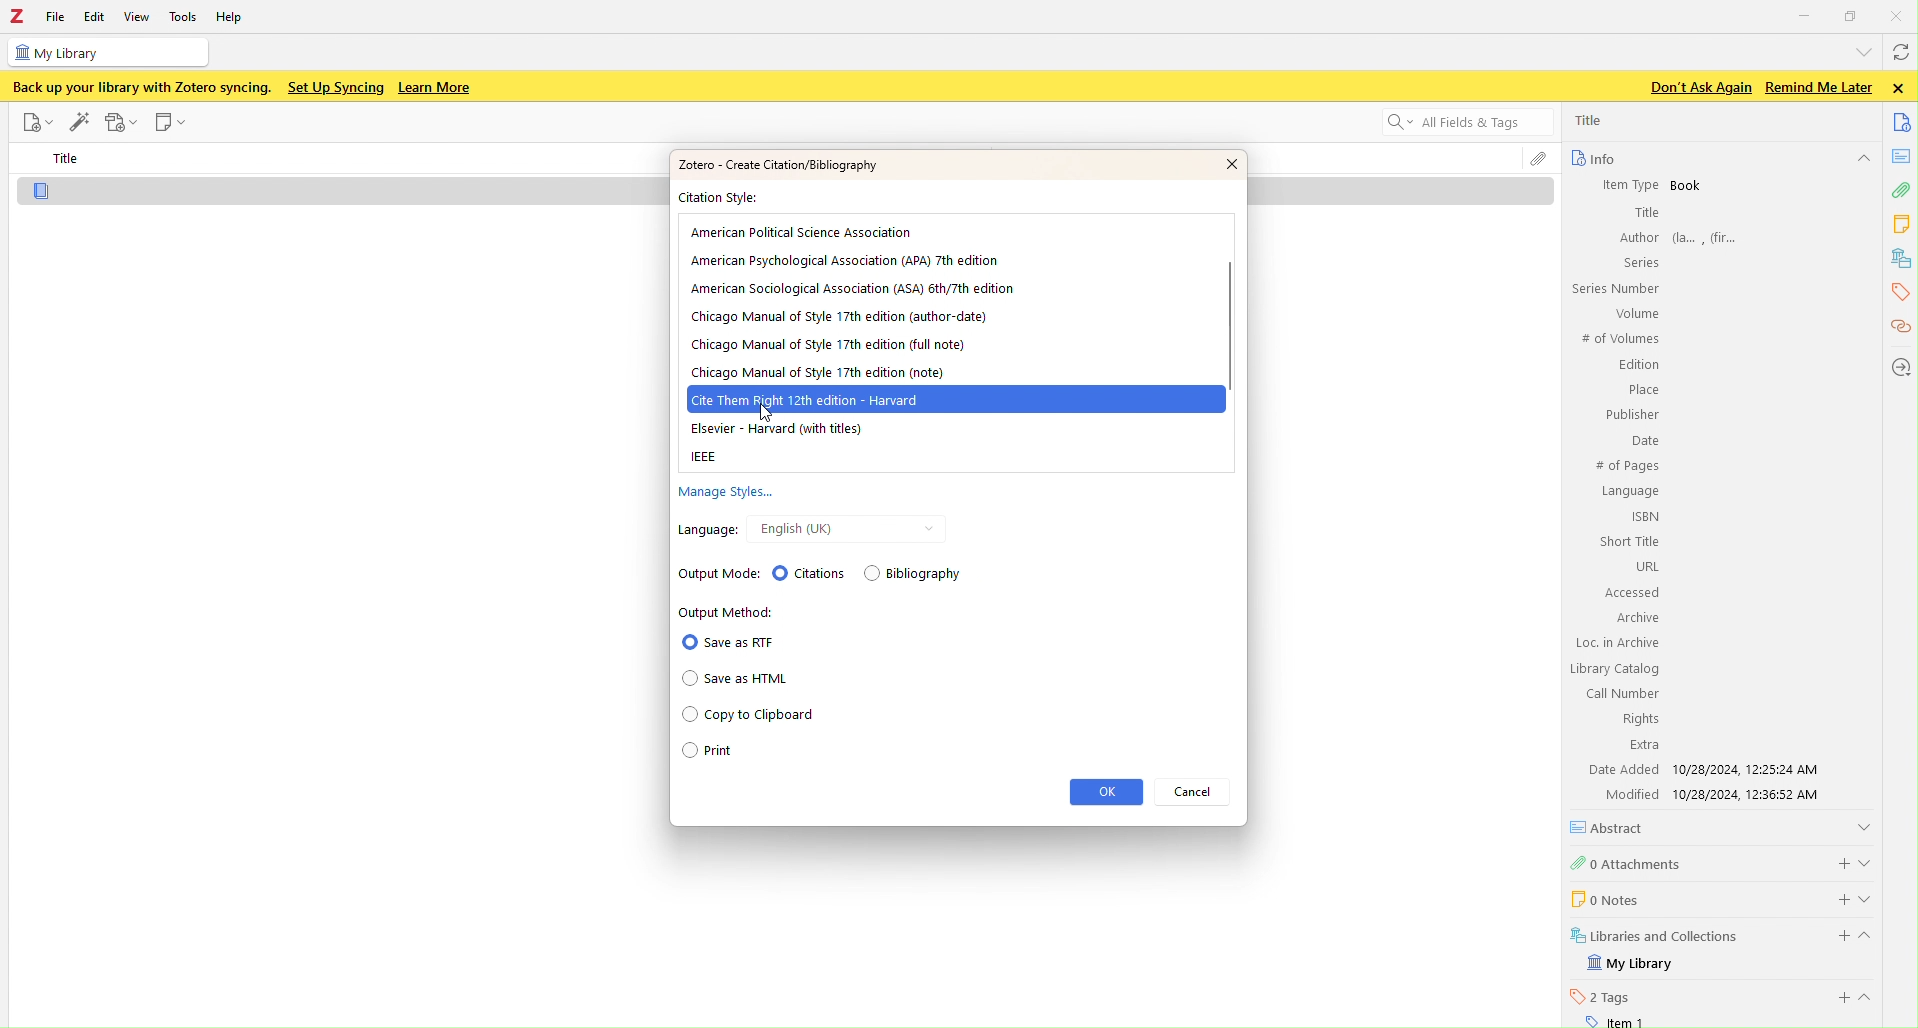 This screenshot has width=1918, height=1028. What do you see at coordinates (139, 87) in the screenshot?
I see `‘Back up your library with Zotero syncing.` at bounding box center [139, 87].